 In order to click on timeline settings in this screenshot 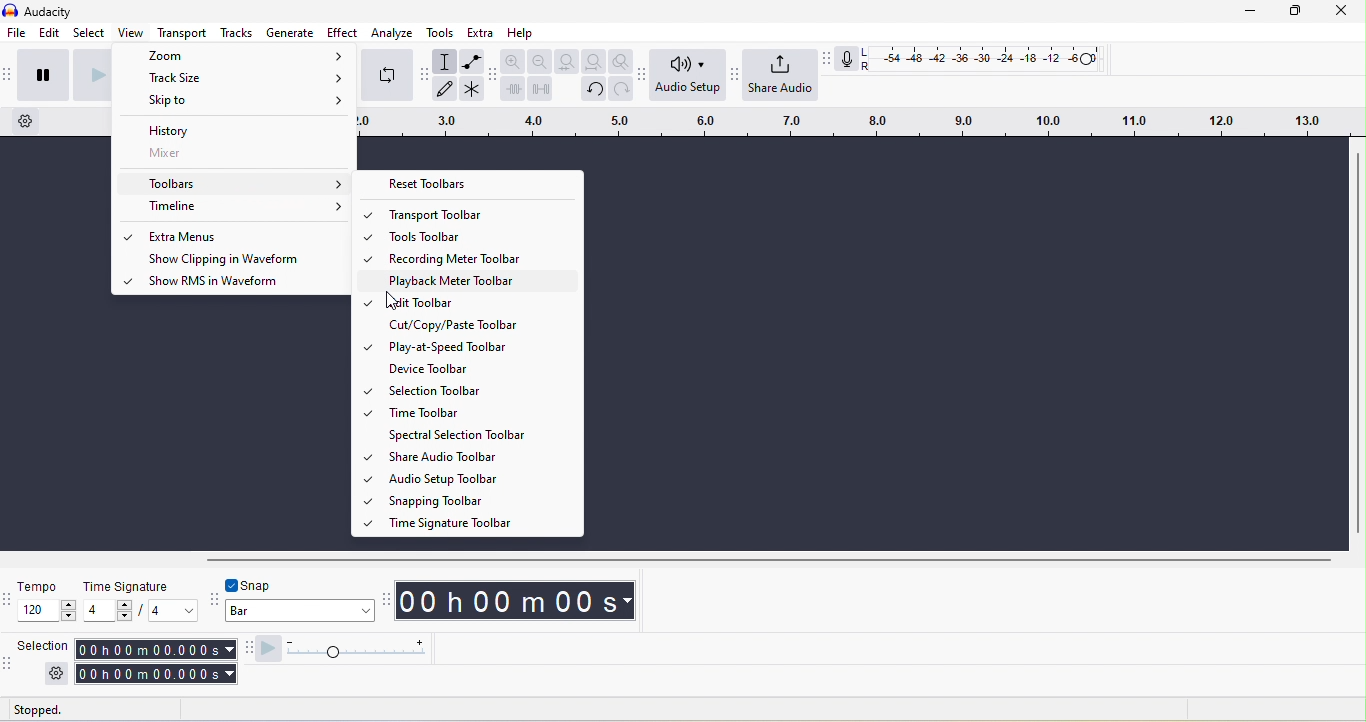, I will do `click(26, 121)`.